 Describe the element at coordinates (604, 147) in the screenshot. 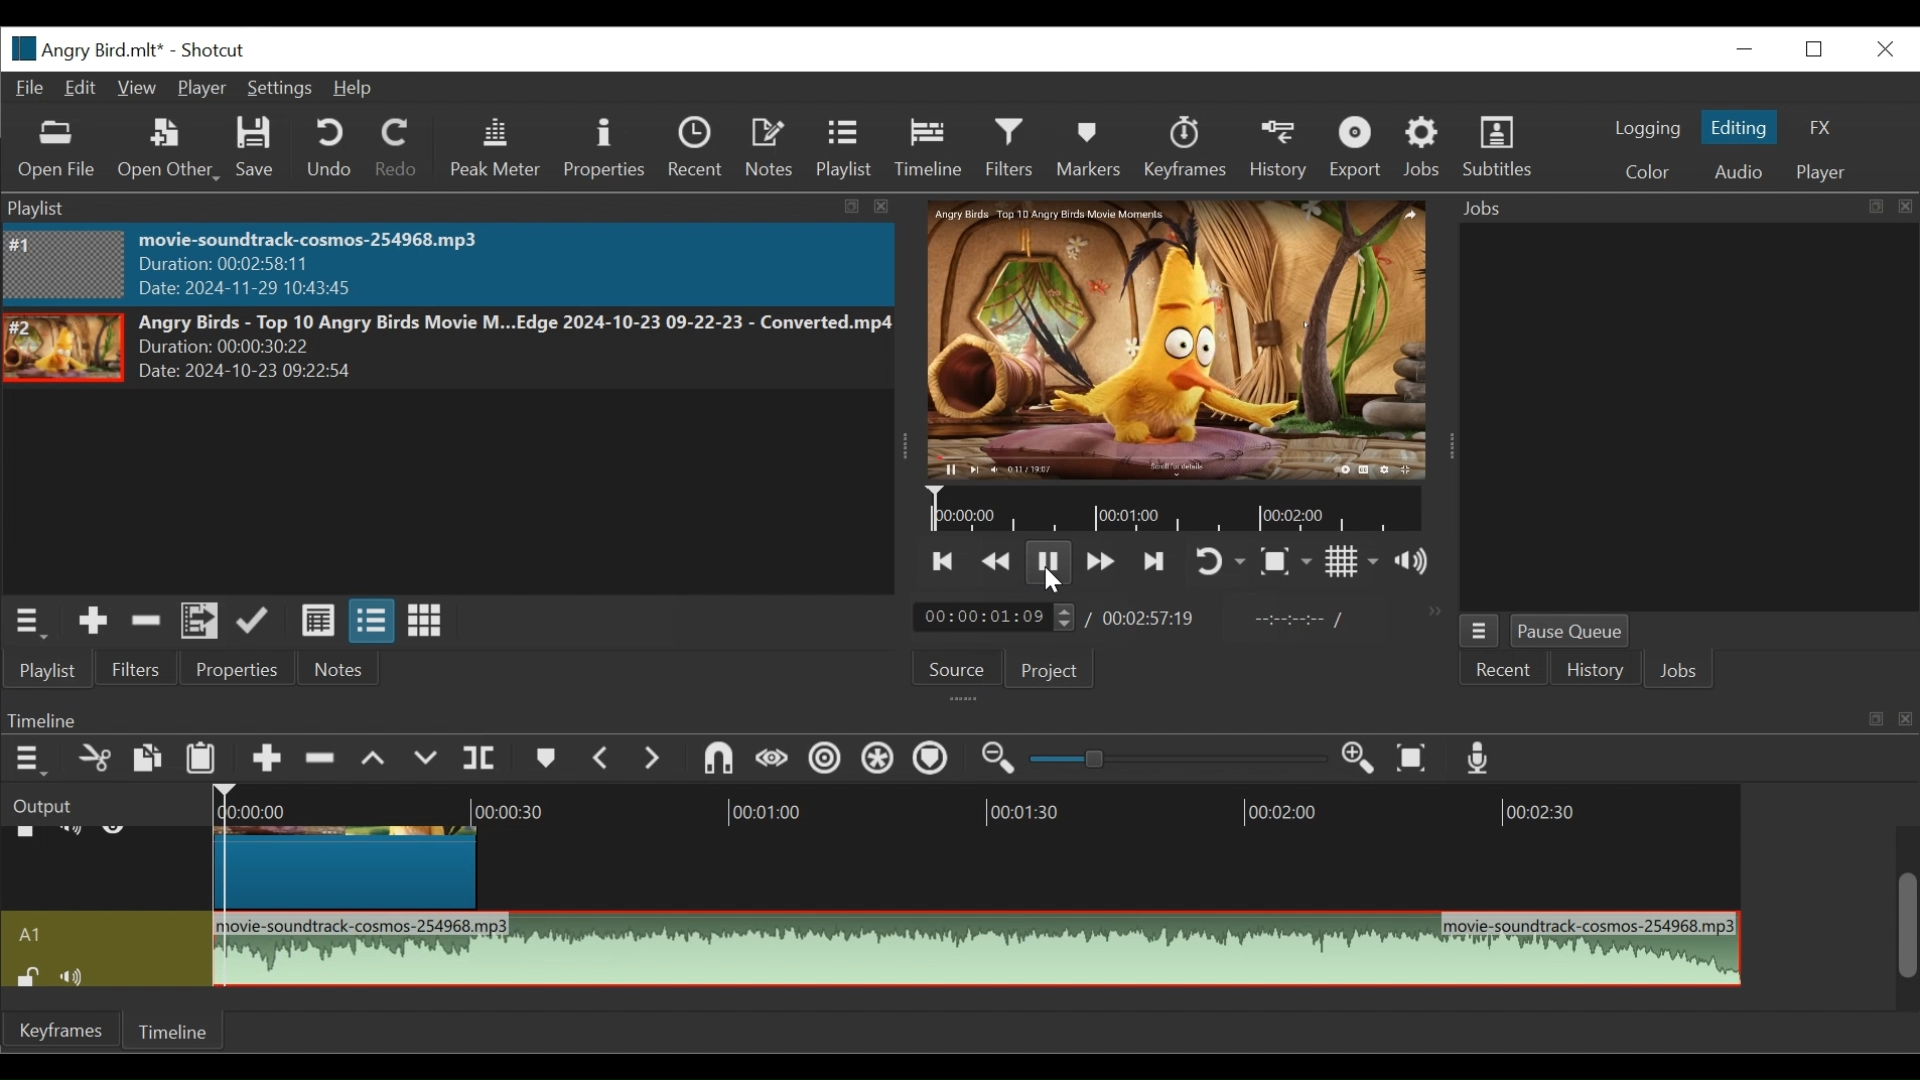

I see `Properties` at that location.